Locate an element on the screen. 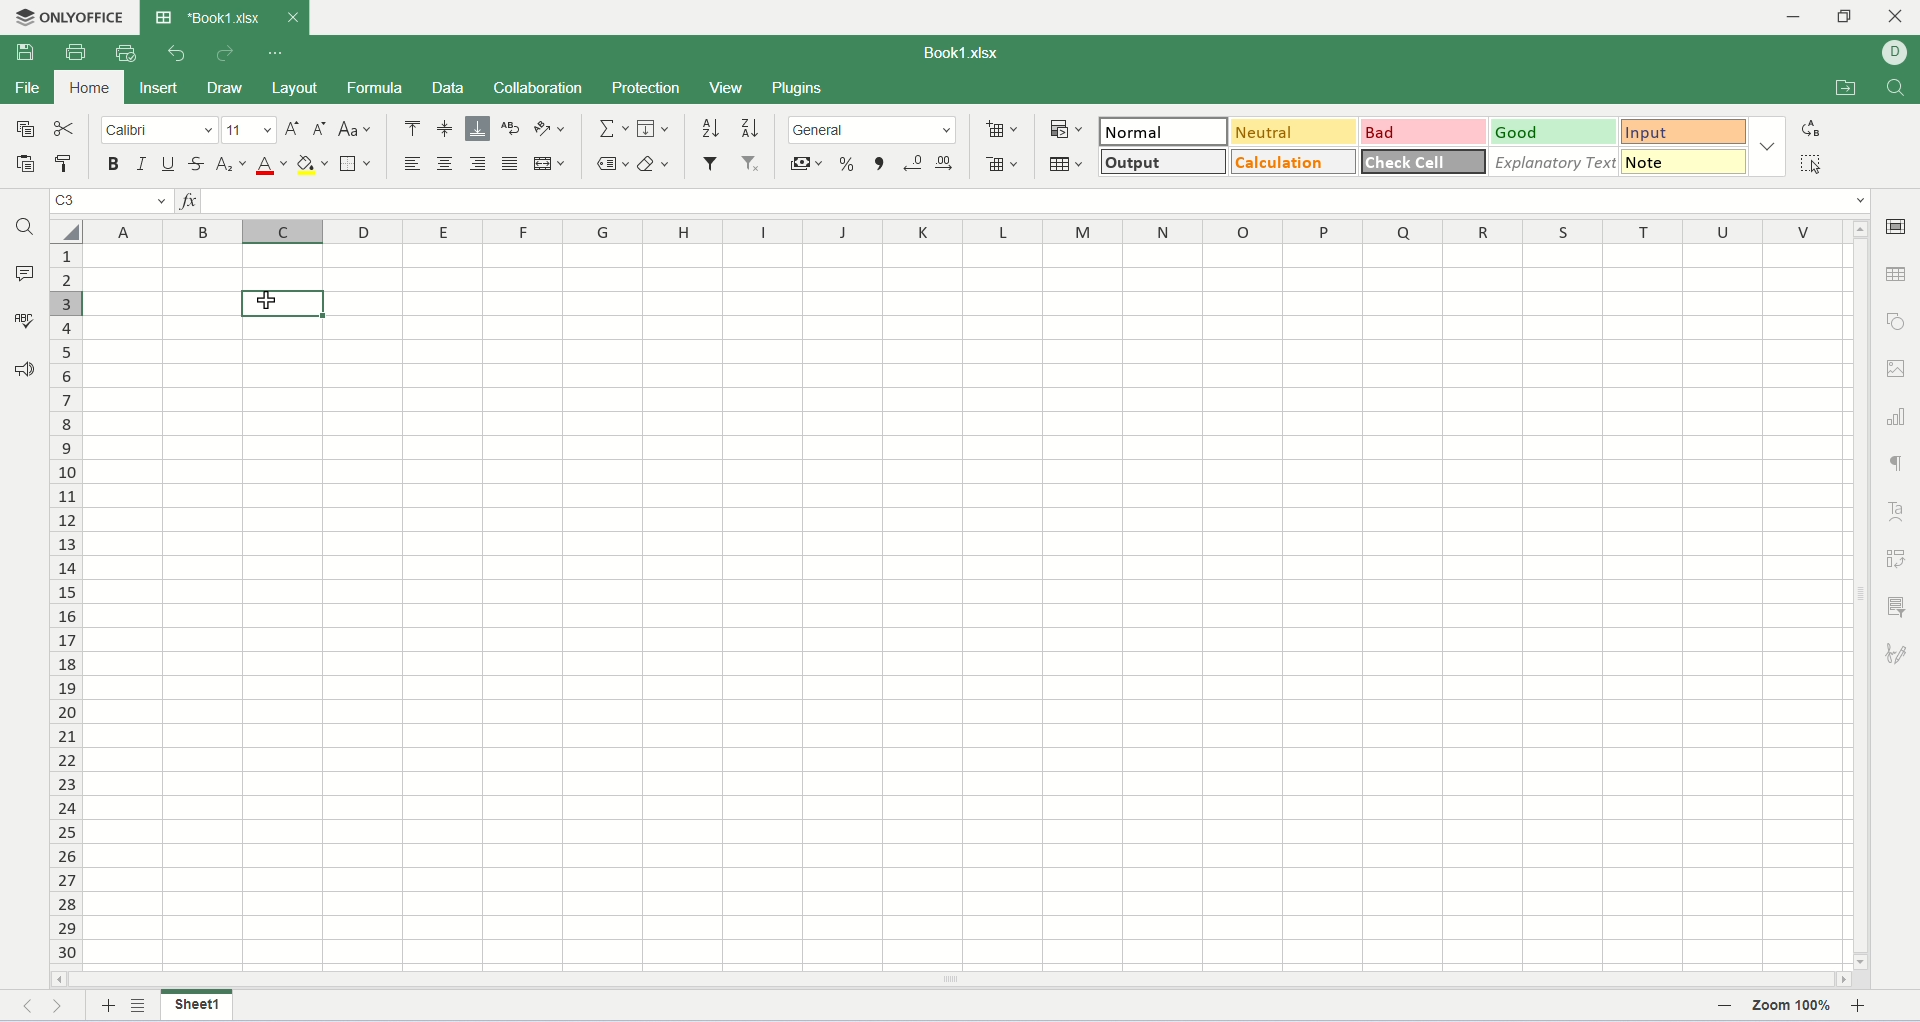 This screenshot has height=1022, width=1920. select all is located at coordinates (64, 228).